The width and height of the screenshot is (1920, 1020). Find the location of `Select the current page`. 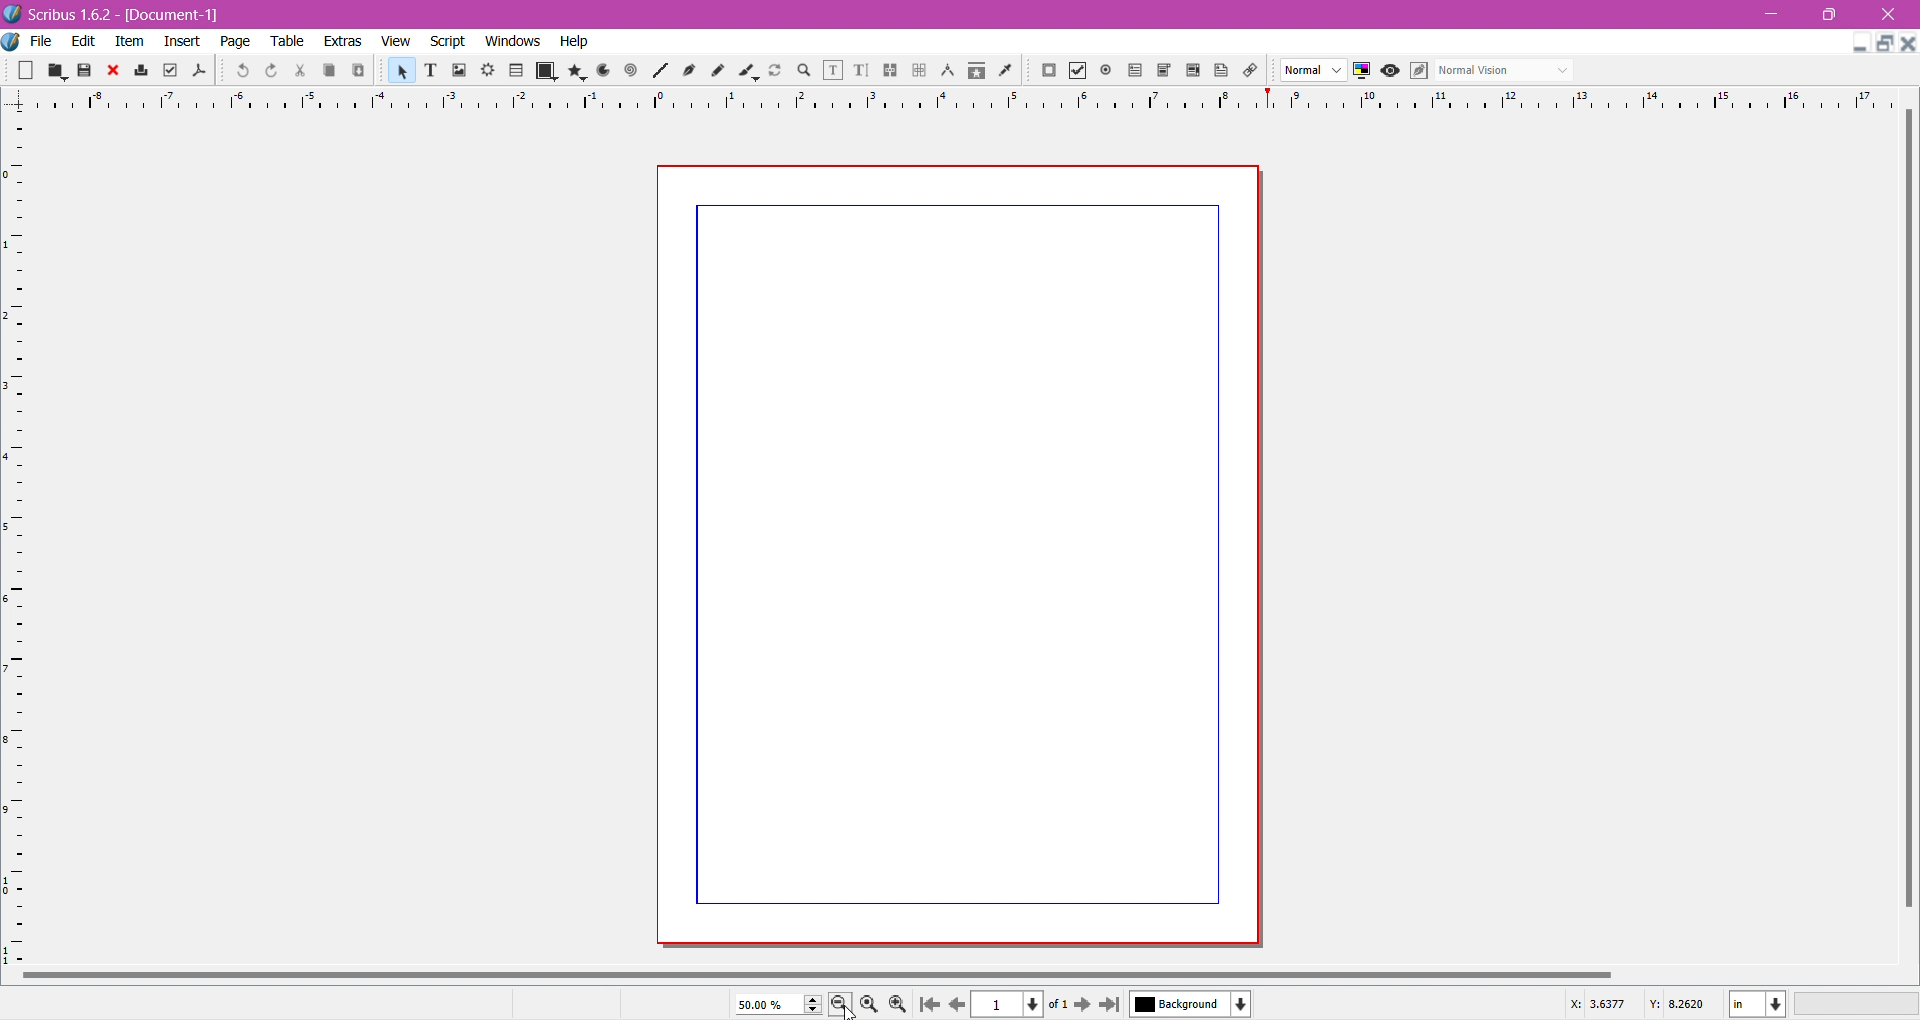

Select the current page is located at coordinates (1020, 1005).